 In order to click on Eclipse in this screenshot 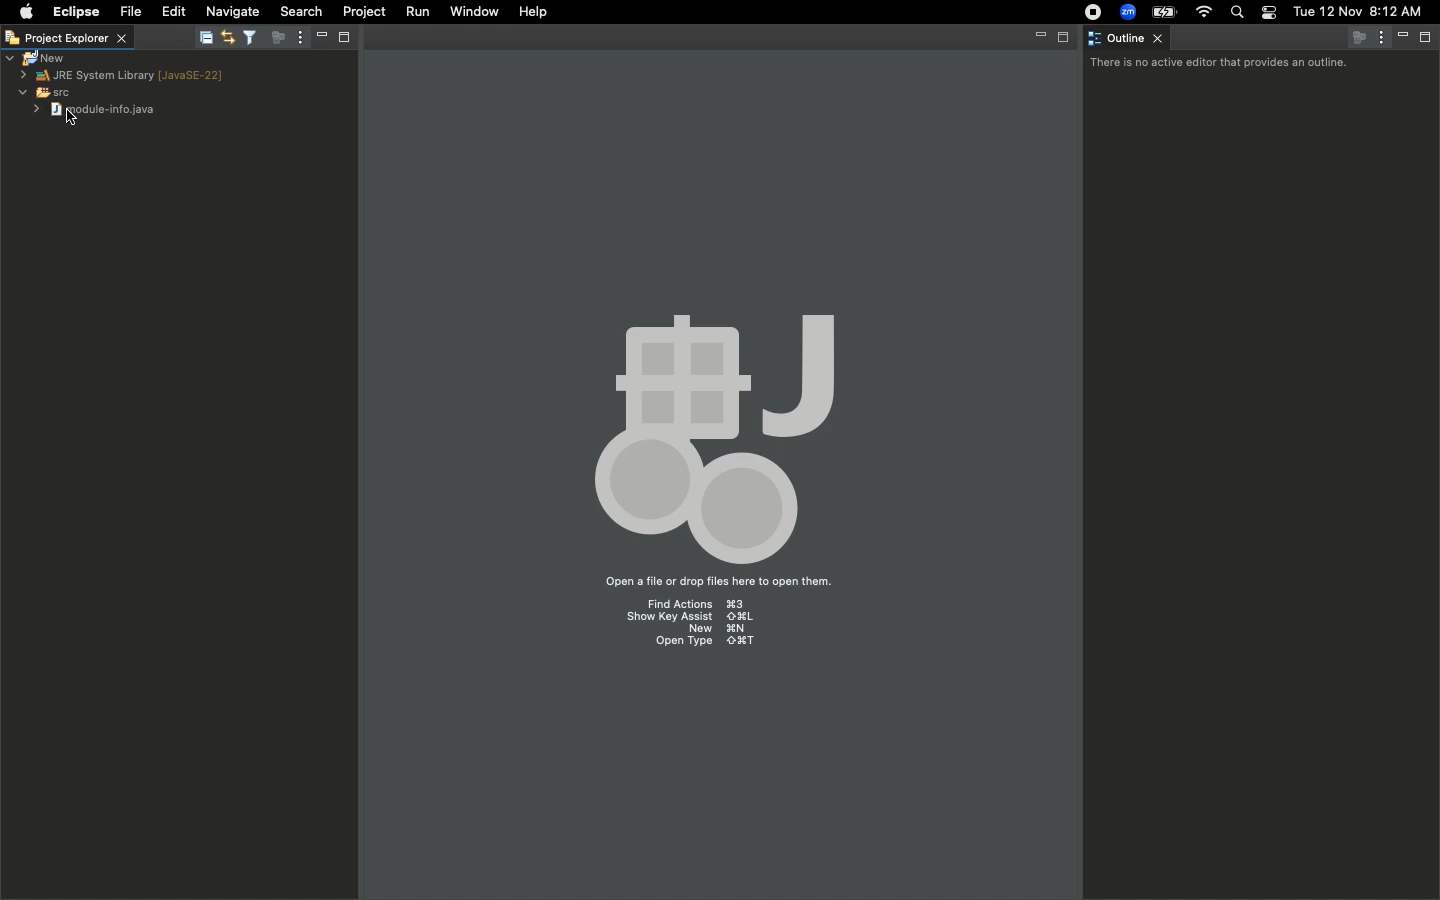, I will do `click(76, 13)`.